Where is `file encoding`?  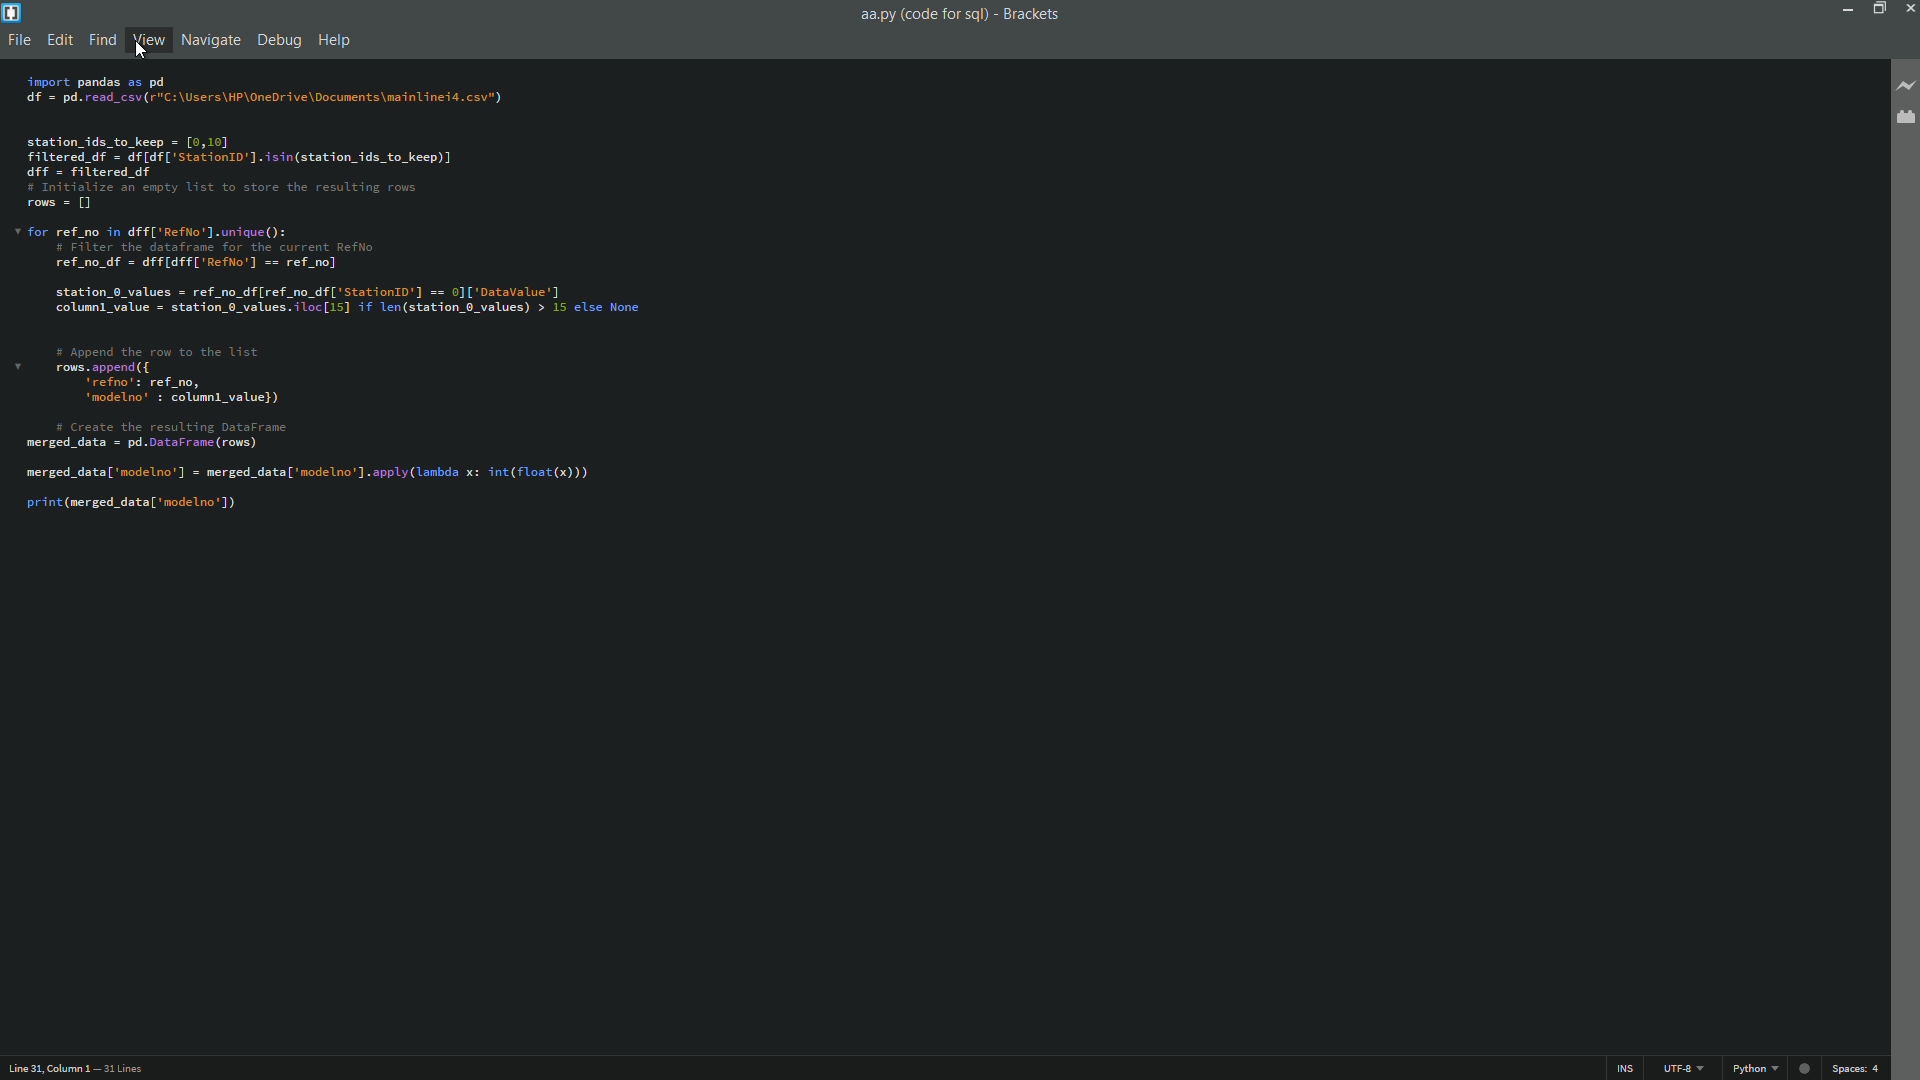 file encoding is located at coordinates (1684, 1068).